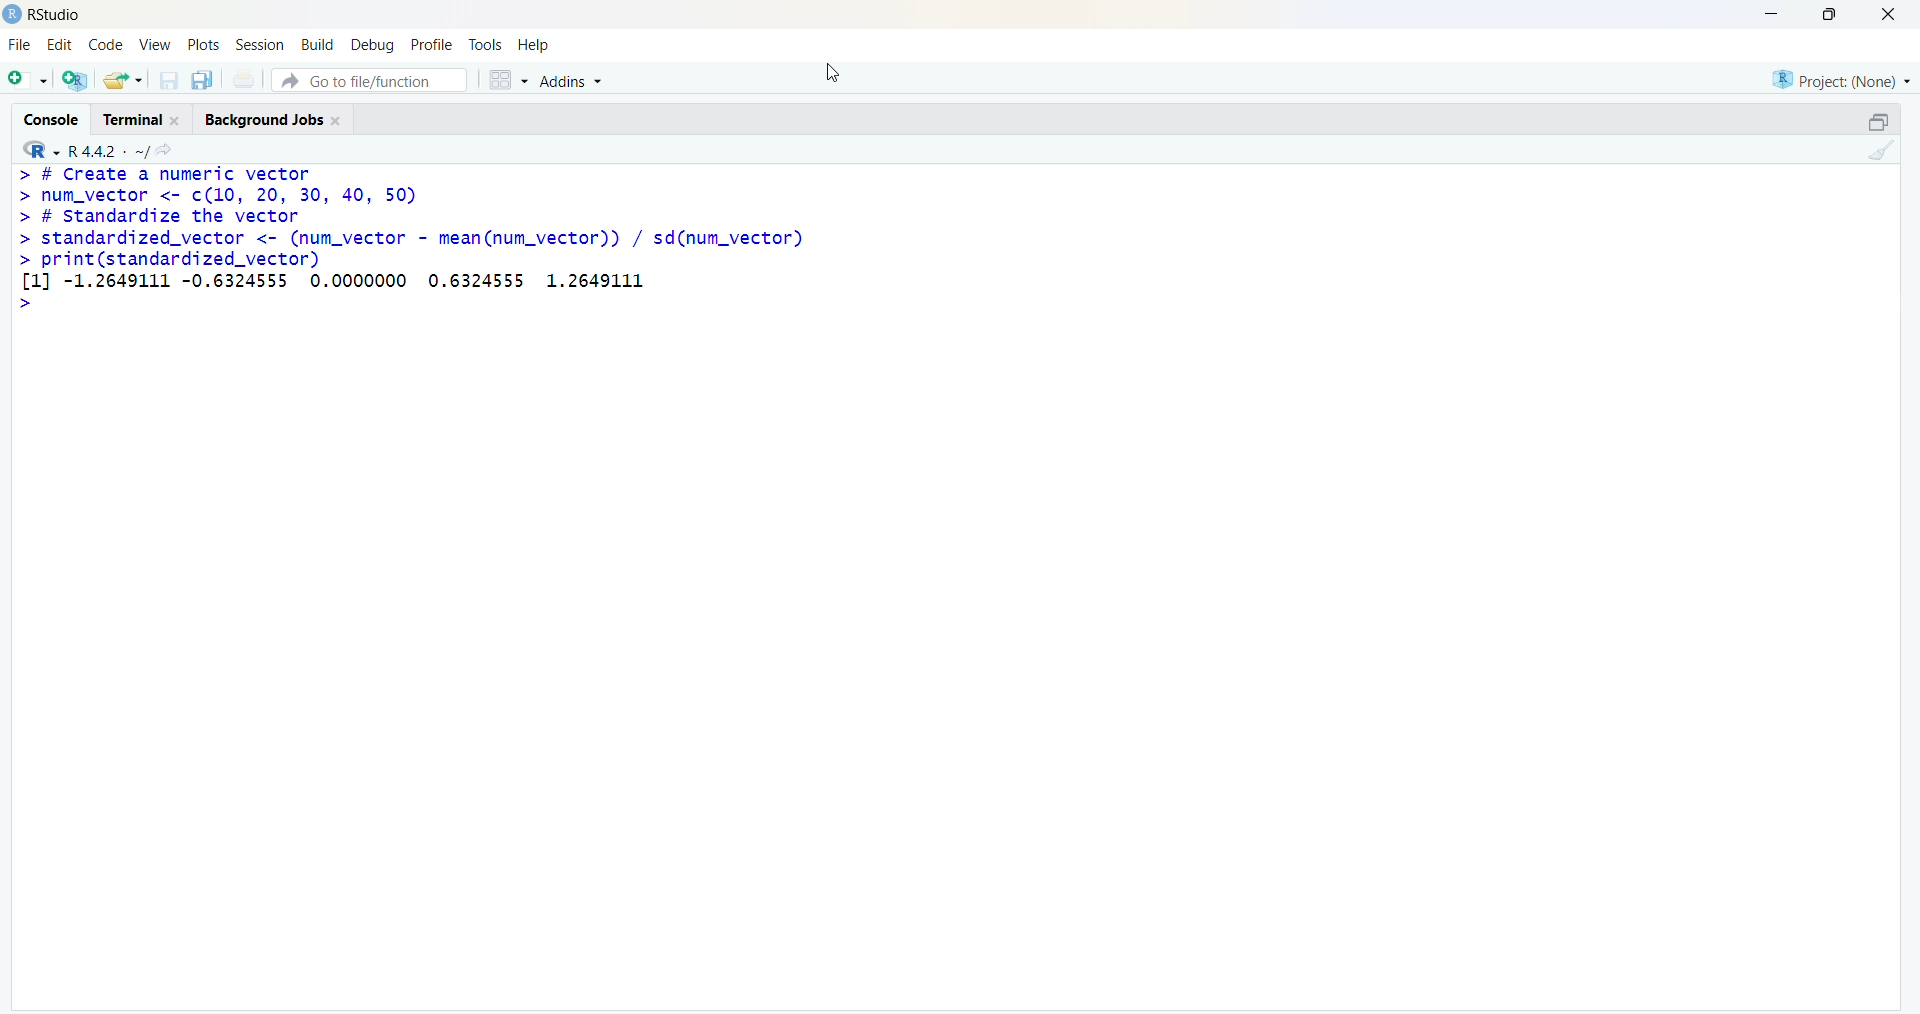 The height and width of the screenshot is (1014, 1920). I want to click on debug, so click(374, 46).